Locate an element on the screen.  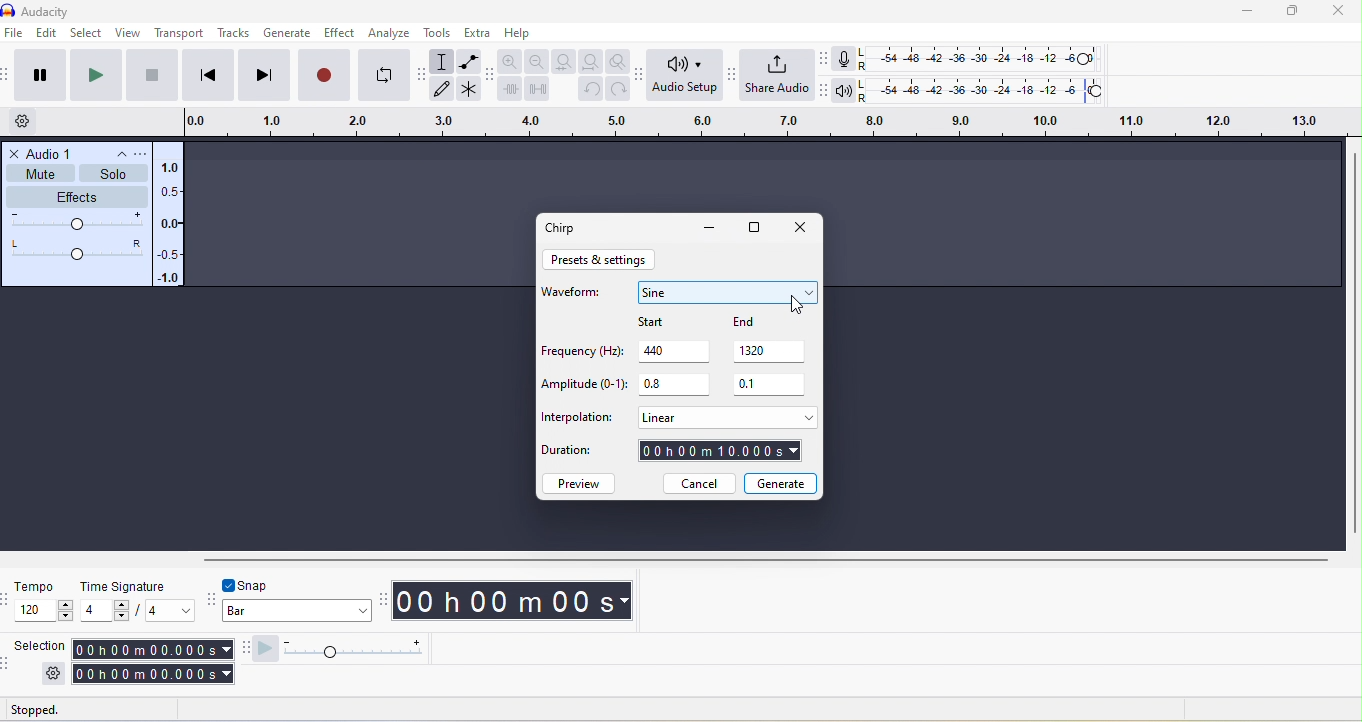
extra is located at coordinates (476, 32).